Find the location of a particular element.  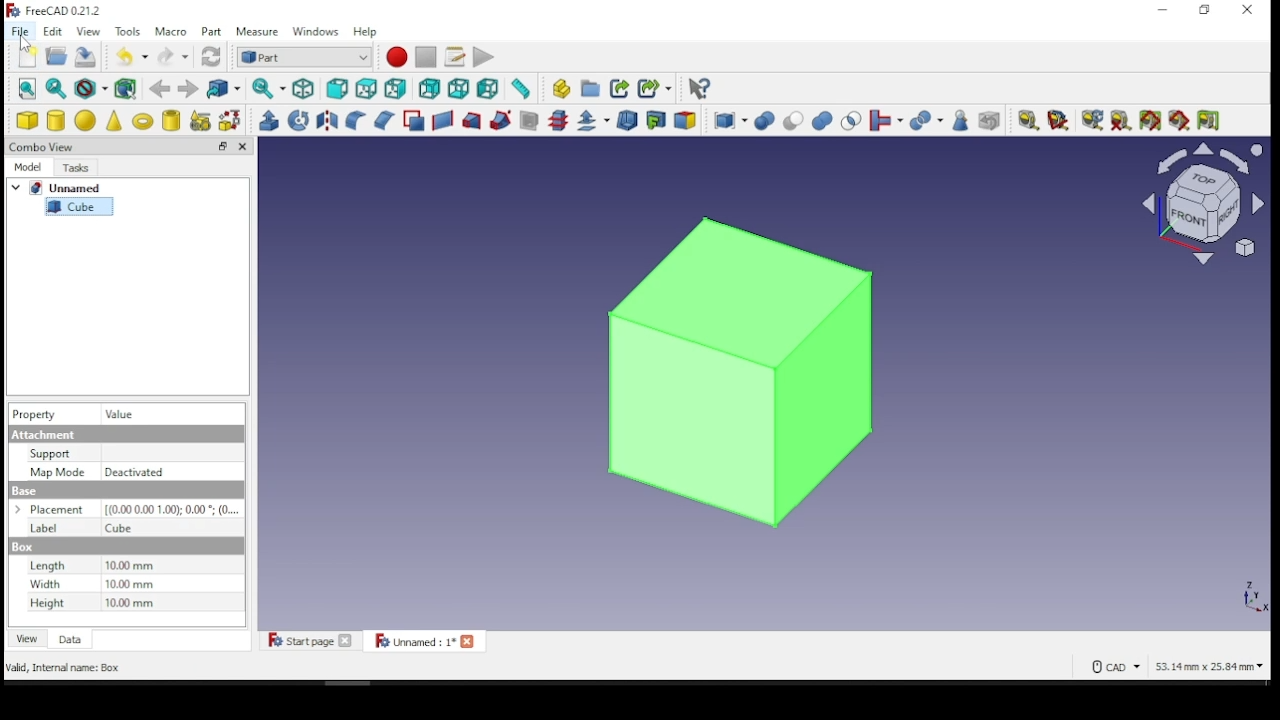

rear is located at coordinates (429, 89).